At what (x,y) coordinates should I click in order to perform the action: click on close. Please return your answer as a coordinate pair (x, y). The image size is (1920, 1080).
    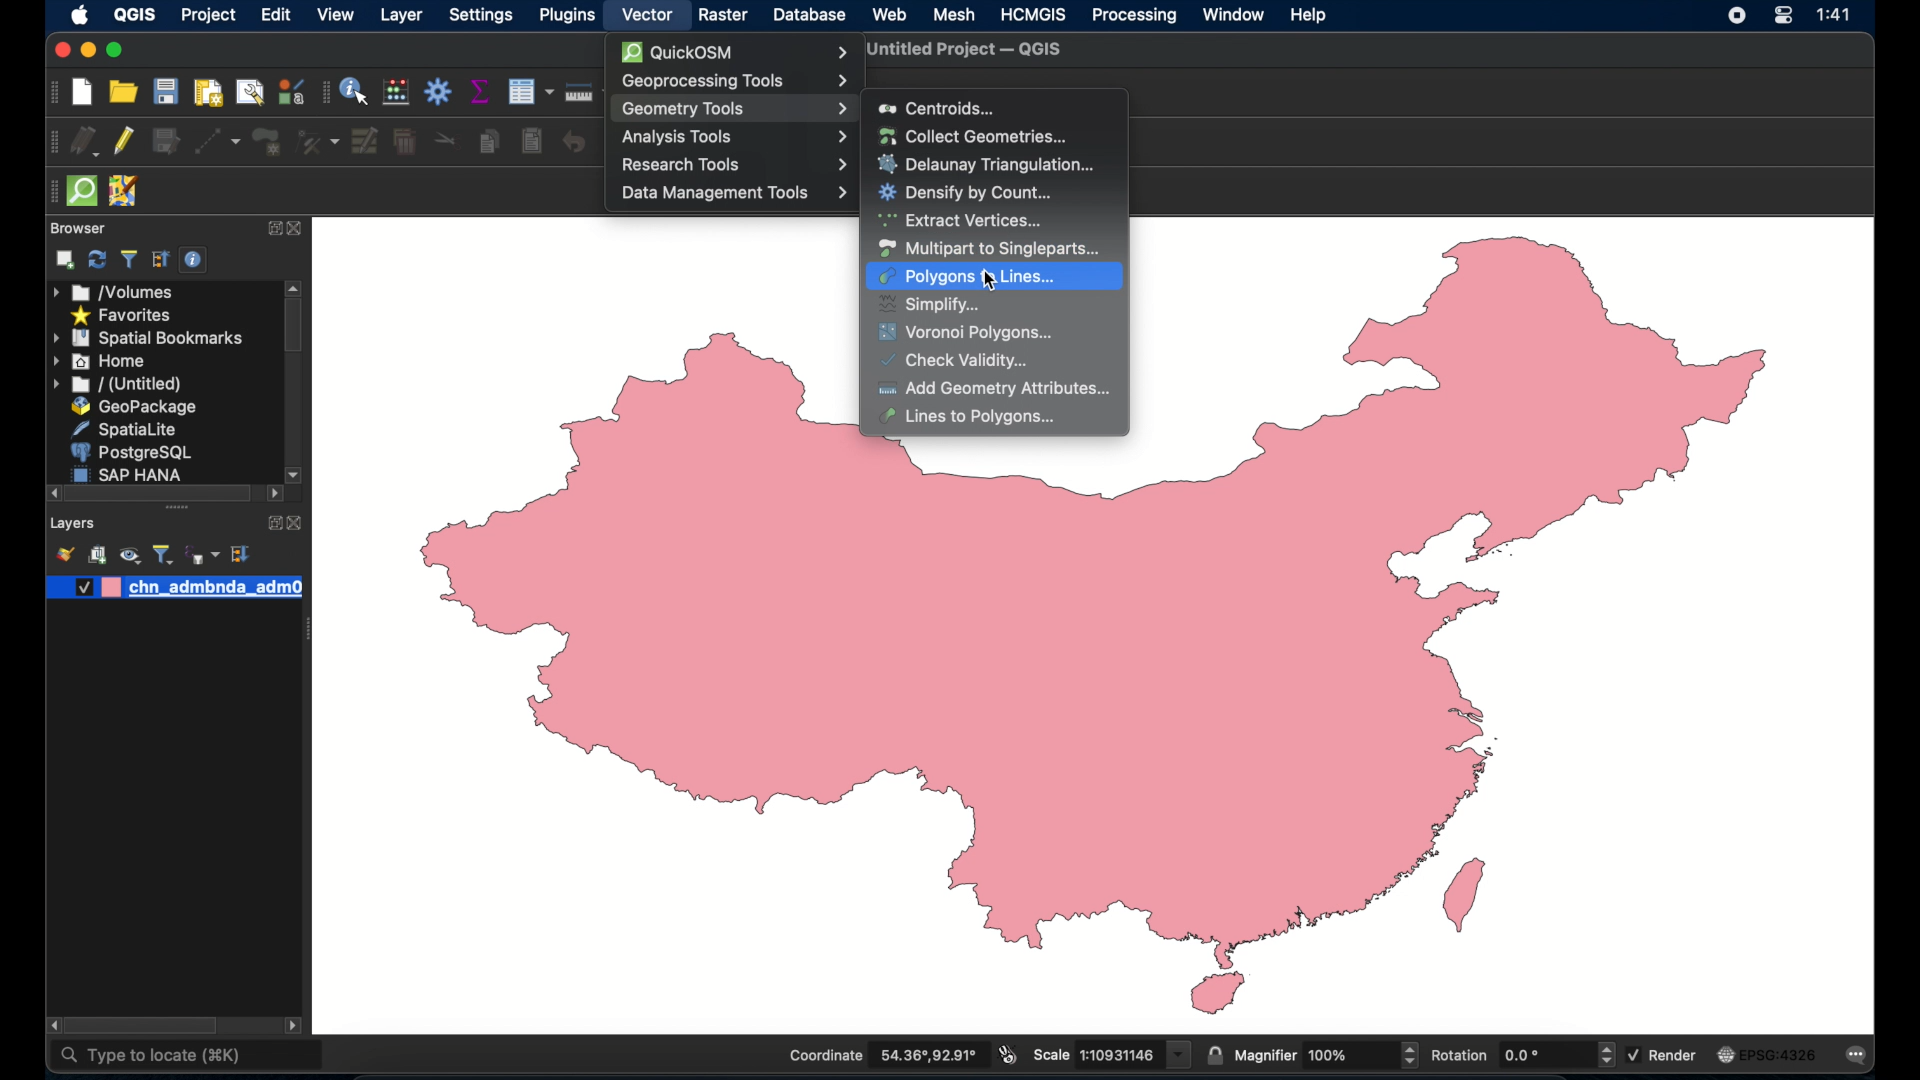
    Looking at the image, I should click on (61, 51).